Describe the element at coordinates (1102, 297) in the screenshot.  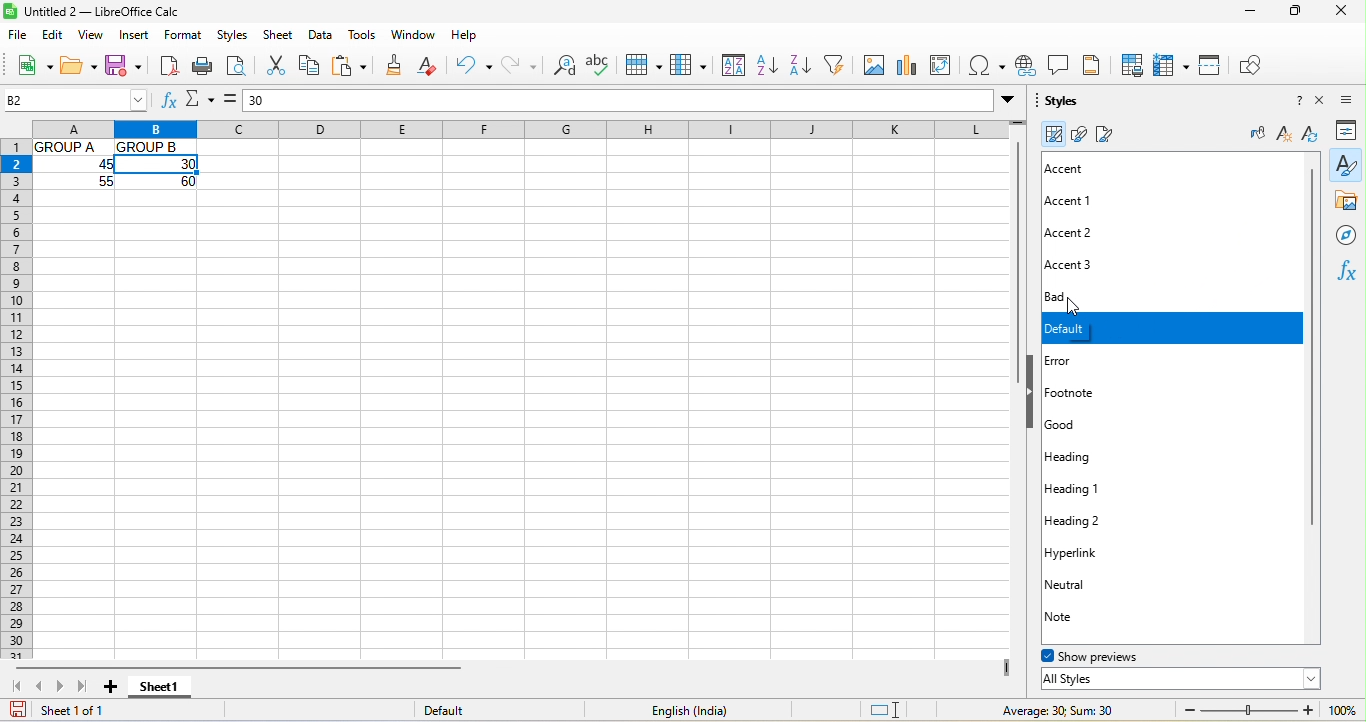
I see `bad` at that location.